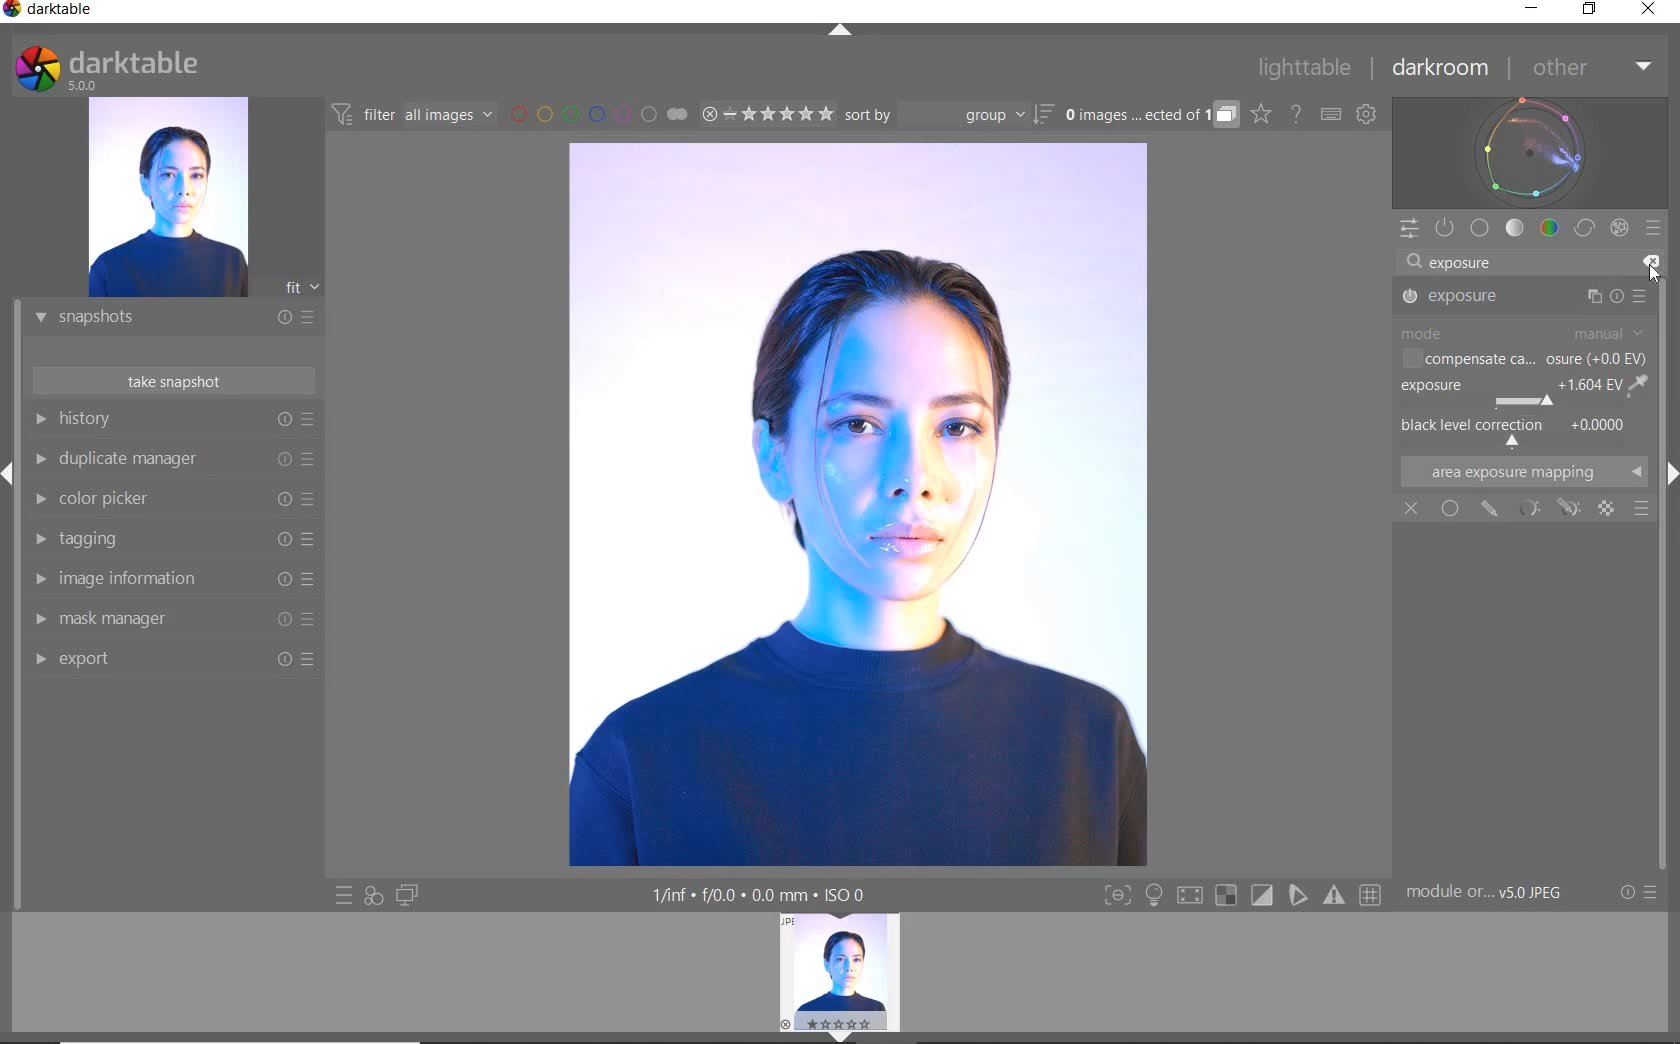 The width and height of the screenshot is (1680, 1044). I want to click on Expand/Collapse, so click(1669, 471).